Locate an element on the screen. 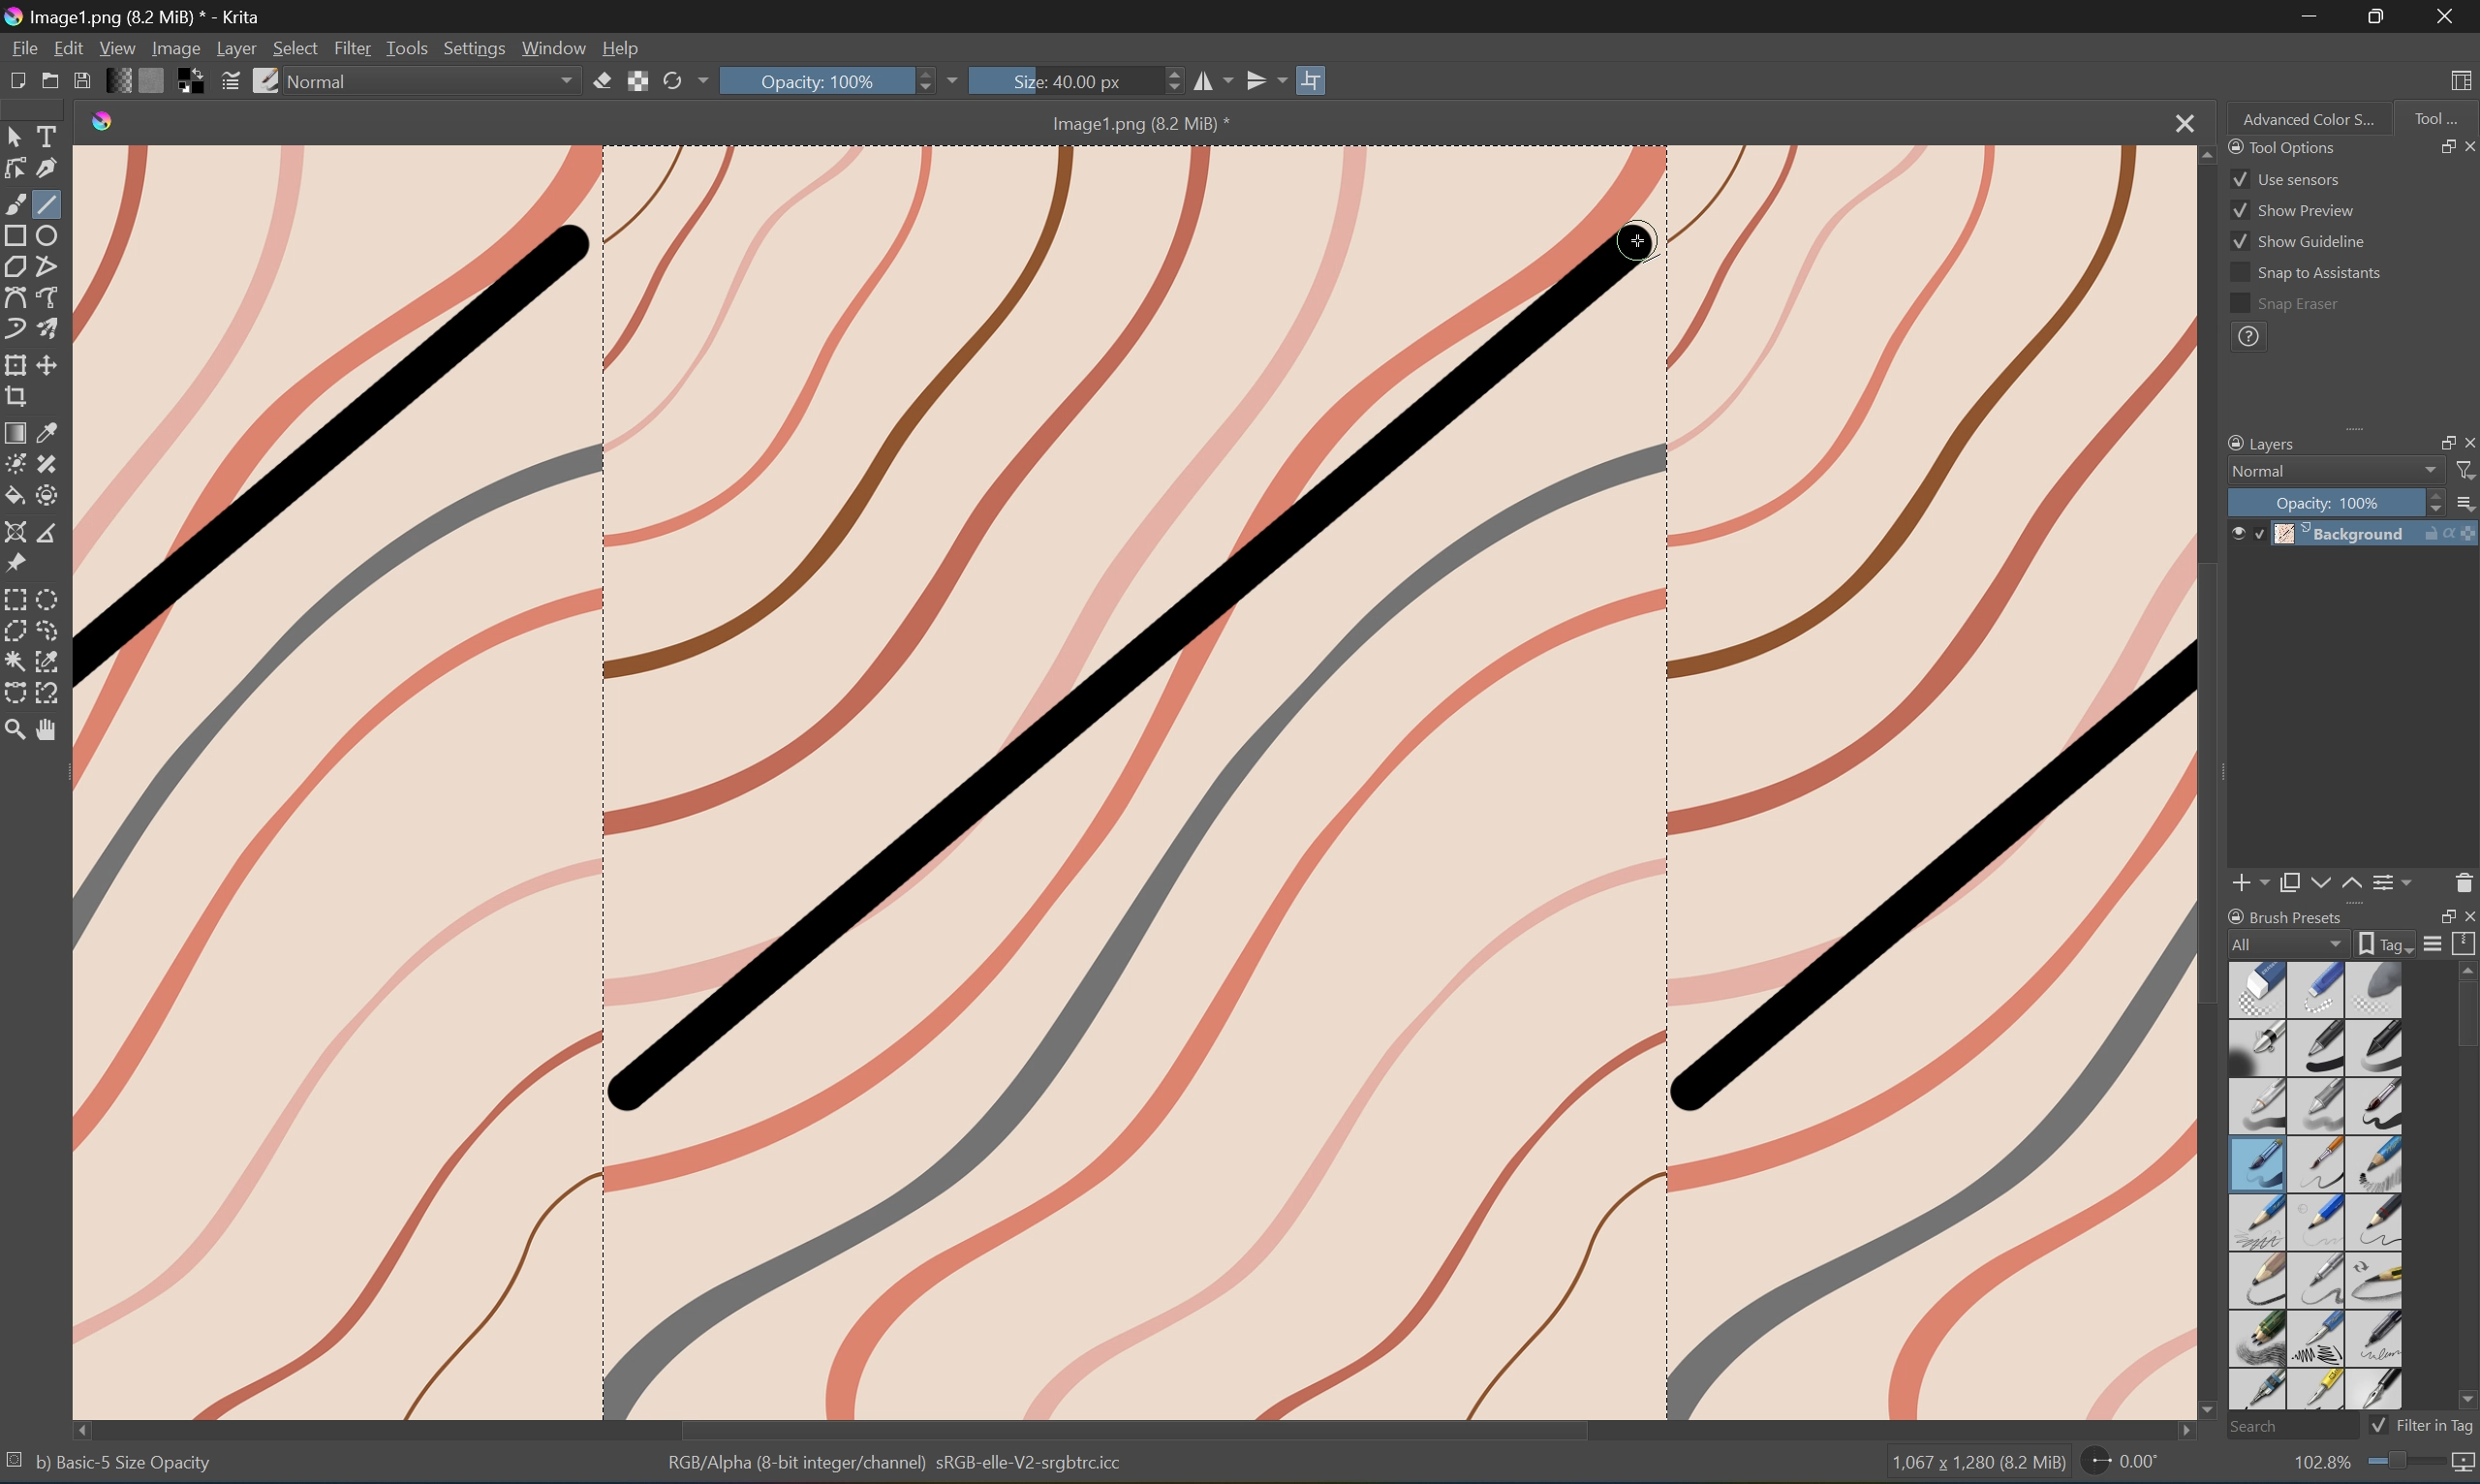 Image resolution: width=2480 pixels, height=1484 pixels. Drop Down is located at coordinates (963, 78).